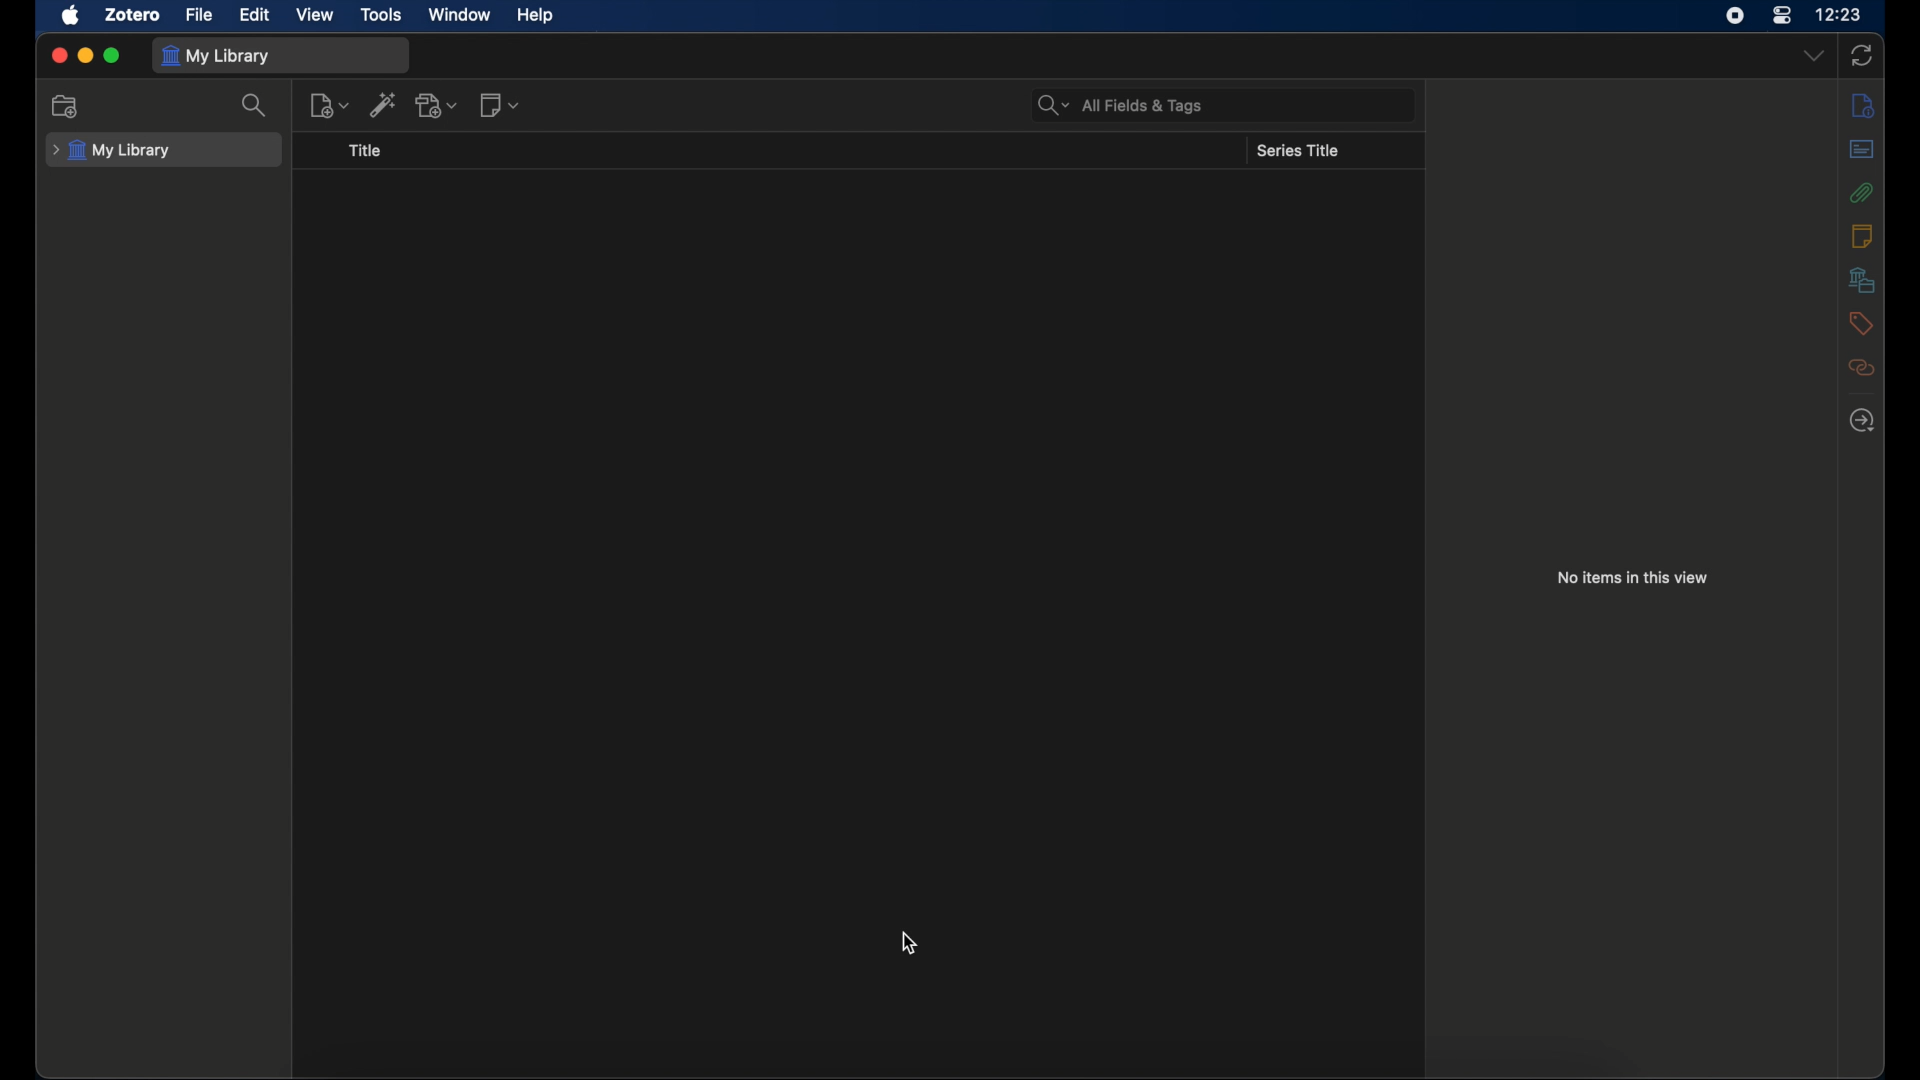 The width and height of the screenshot is (1920, 1080). What do you see at coordinates (254, 15) in the screenshot?
I see `edit` at bounding box center [254, 15].